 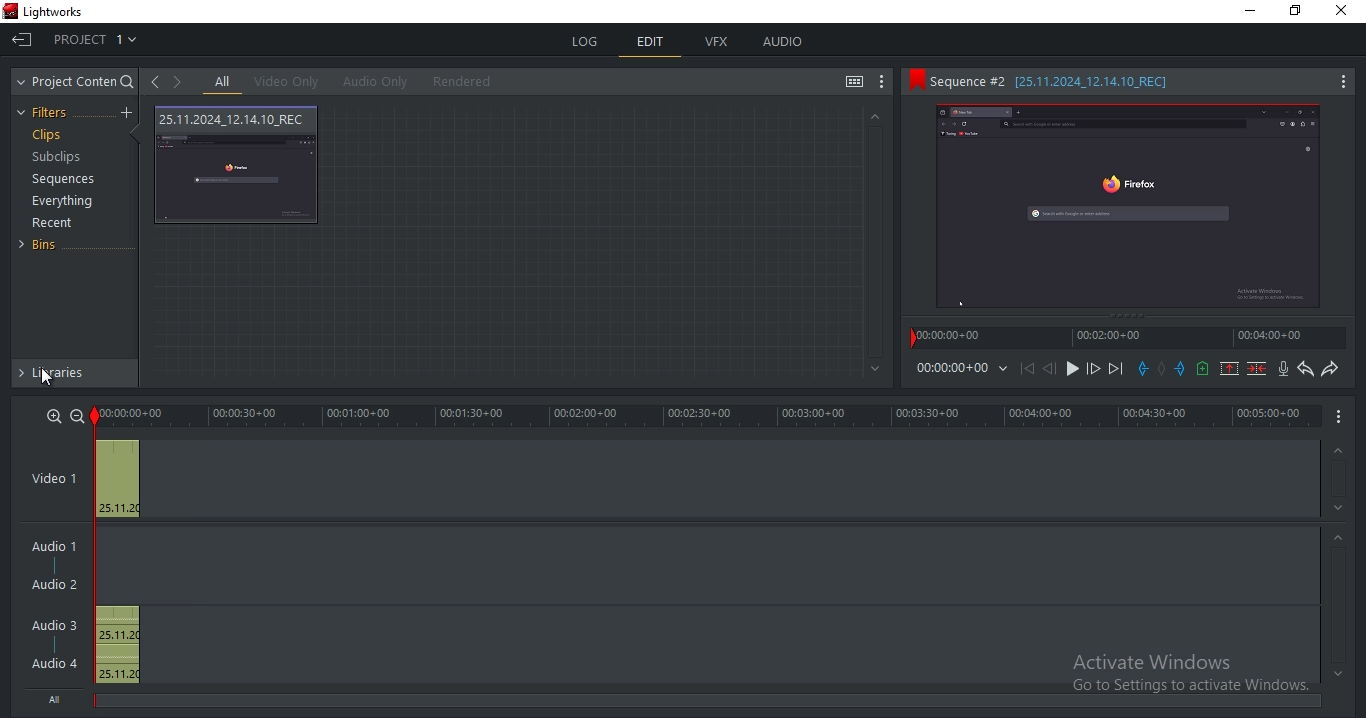 What do you see at coordinates (855, 82) in the screenshot?
I see `` at bounding box center [855, 82].